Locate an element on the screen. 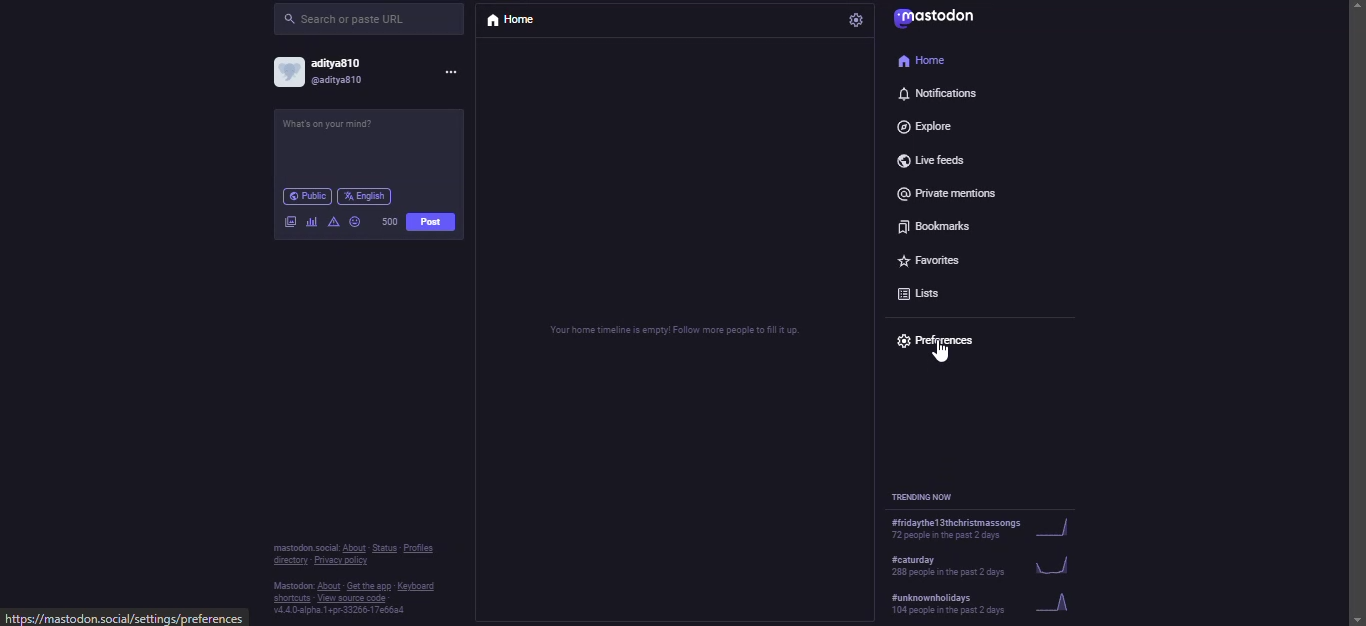 The image size is (1366, 626). emoji is located at coordinates (355, 222).